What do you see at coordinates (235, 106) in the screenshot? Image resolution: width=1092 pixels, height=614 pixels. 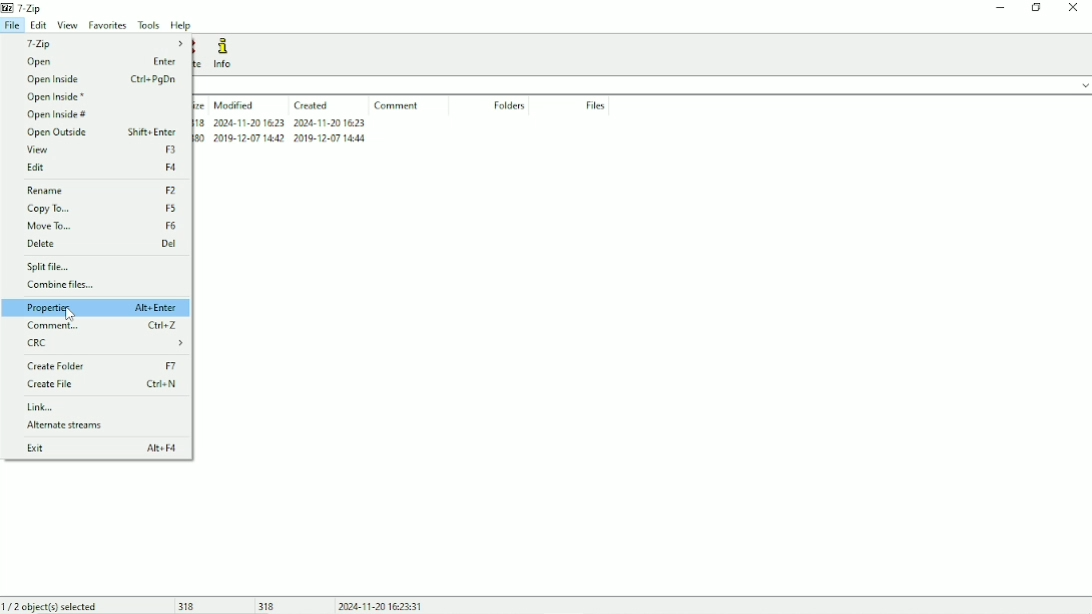 I see `Modified` at bounding box center [235, 106].